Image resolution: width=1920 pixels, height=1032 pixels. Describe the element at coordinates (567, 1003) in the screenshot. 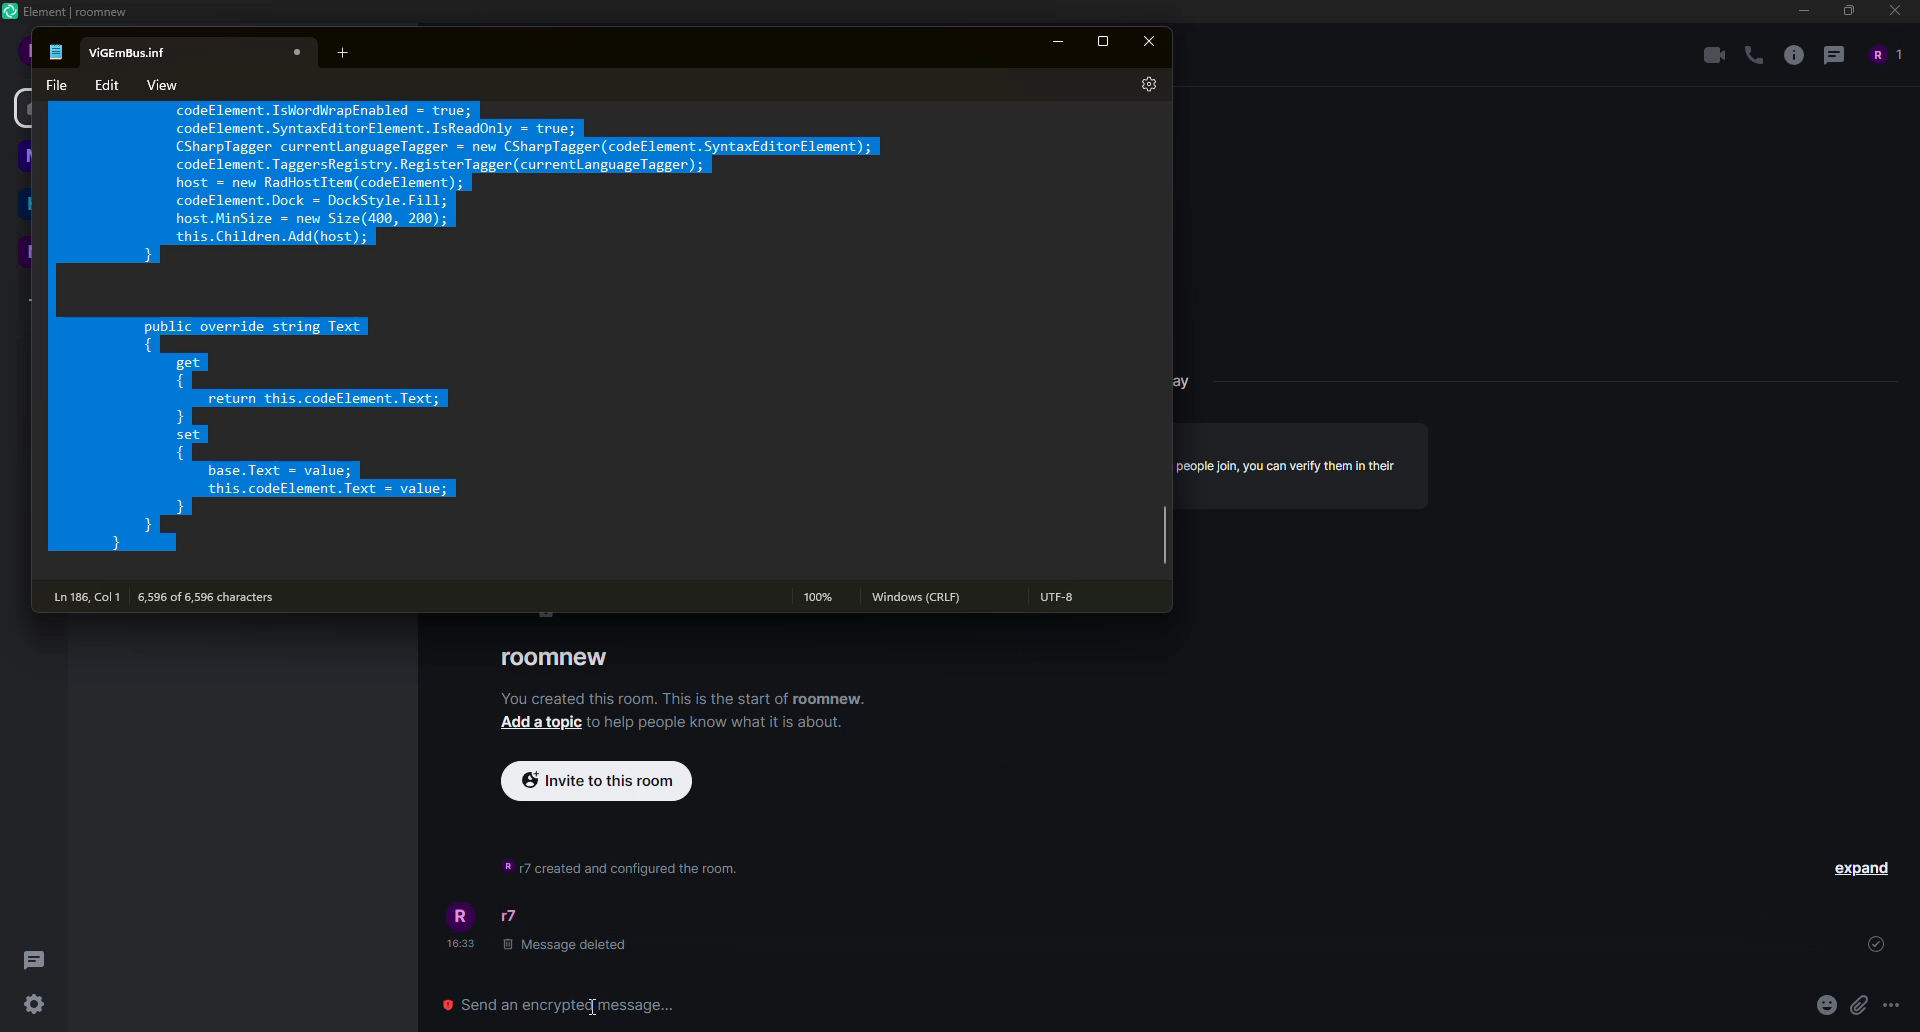

I see `send message` at that location.